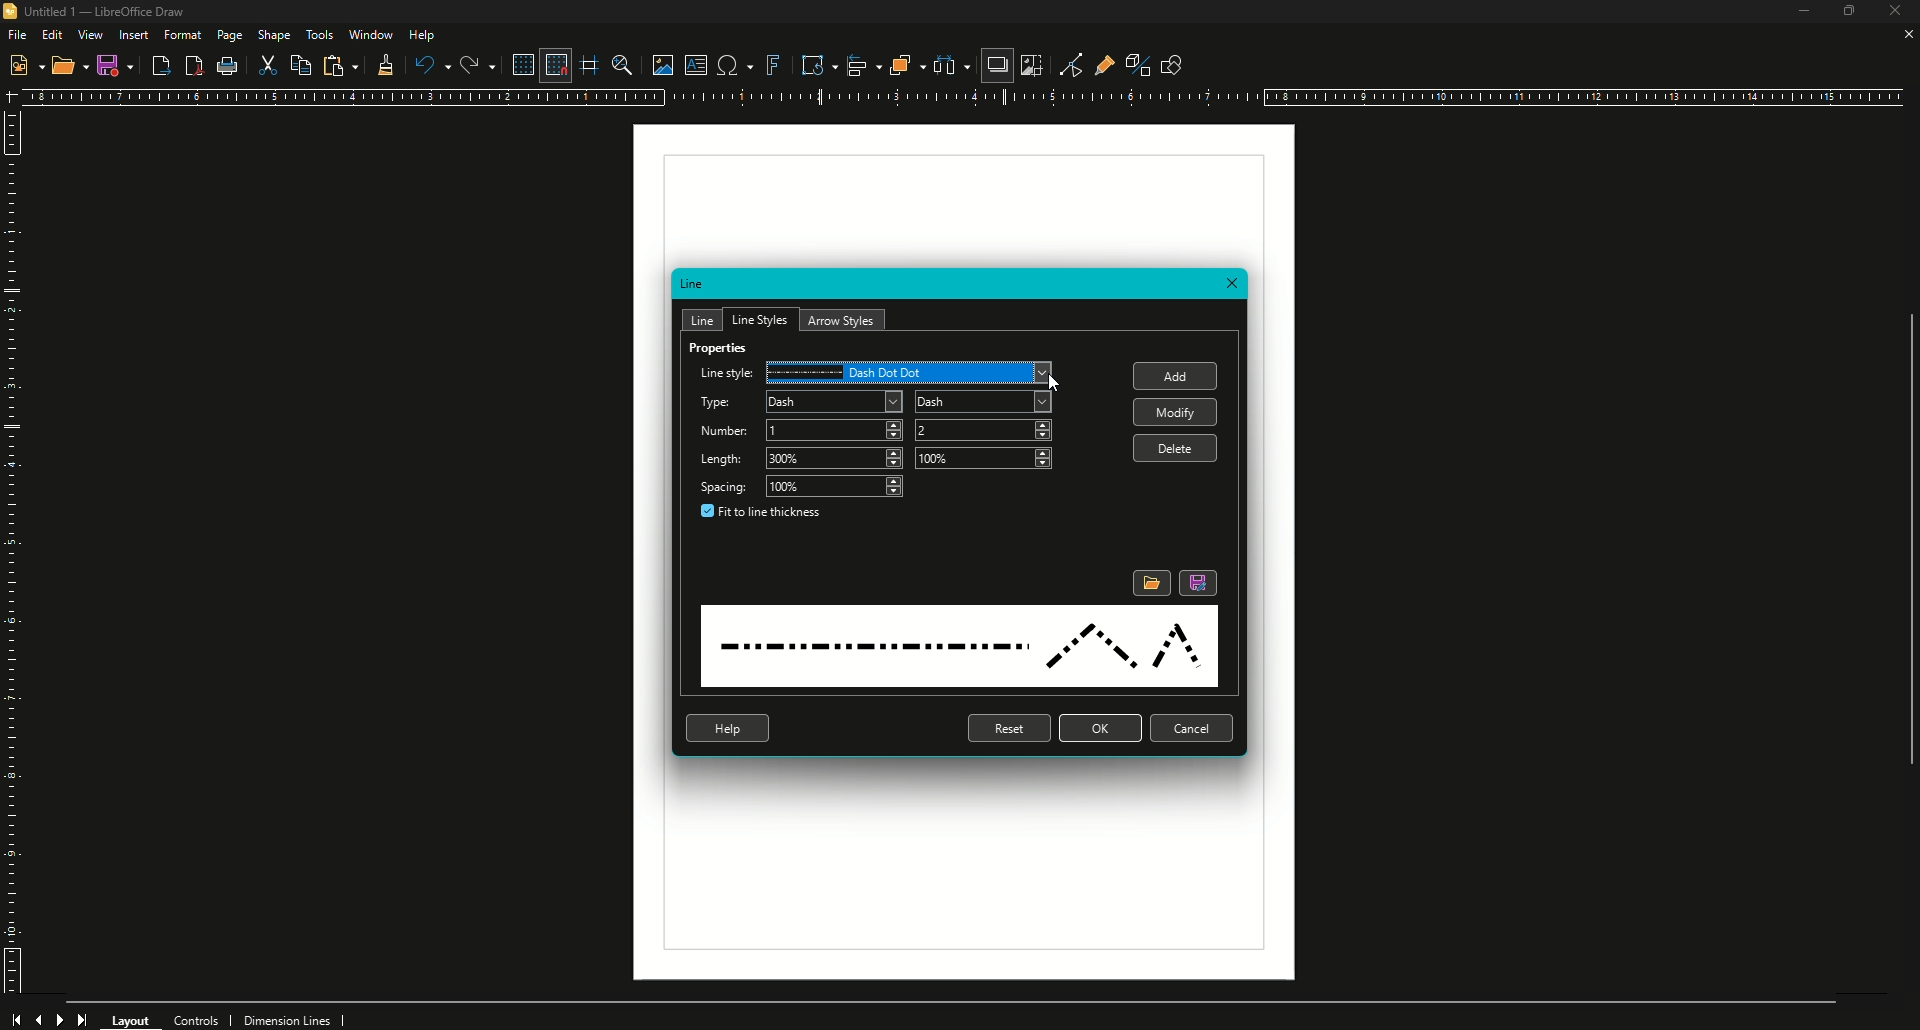  I want to click on Restore, so click(1846, 13).